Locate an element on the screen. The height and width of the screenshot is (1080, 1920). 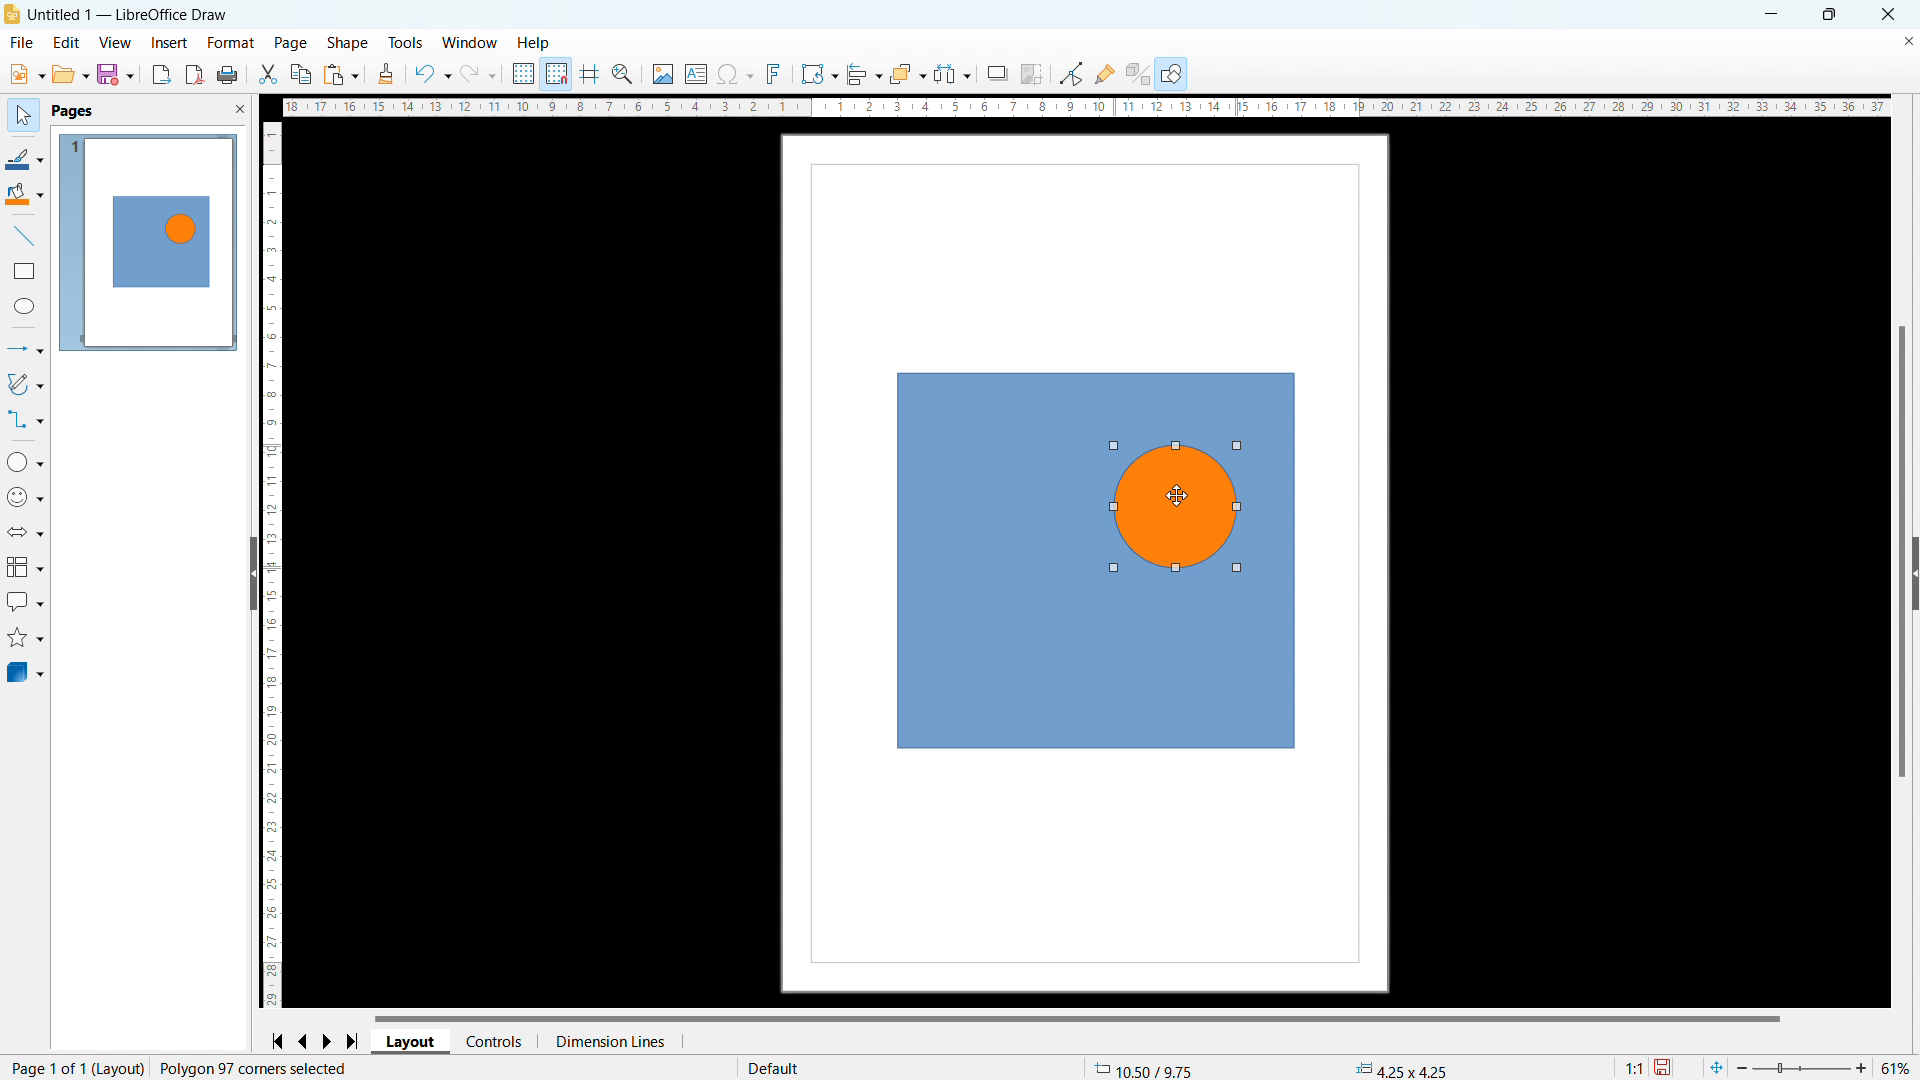
save is located at coordinates (1666, 1066).